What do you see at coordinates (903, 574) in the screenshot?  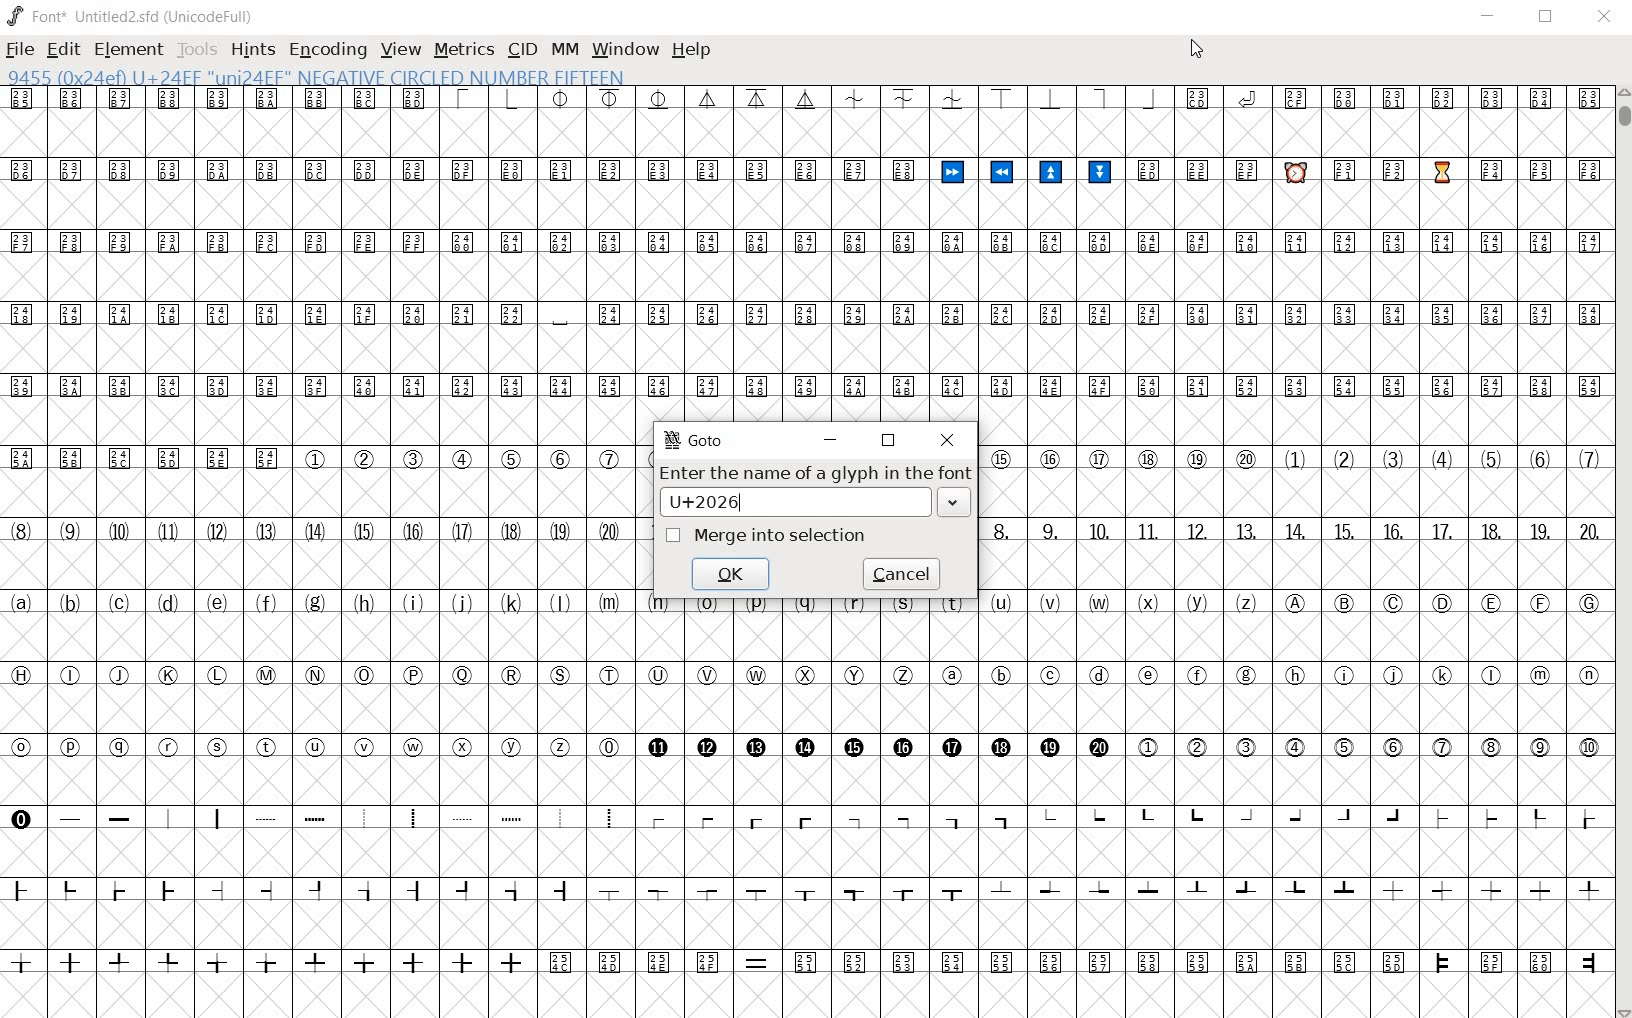 I see `cancel` at bounding box center [903, 574].